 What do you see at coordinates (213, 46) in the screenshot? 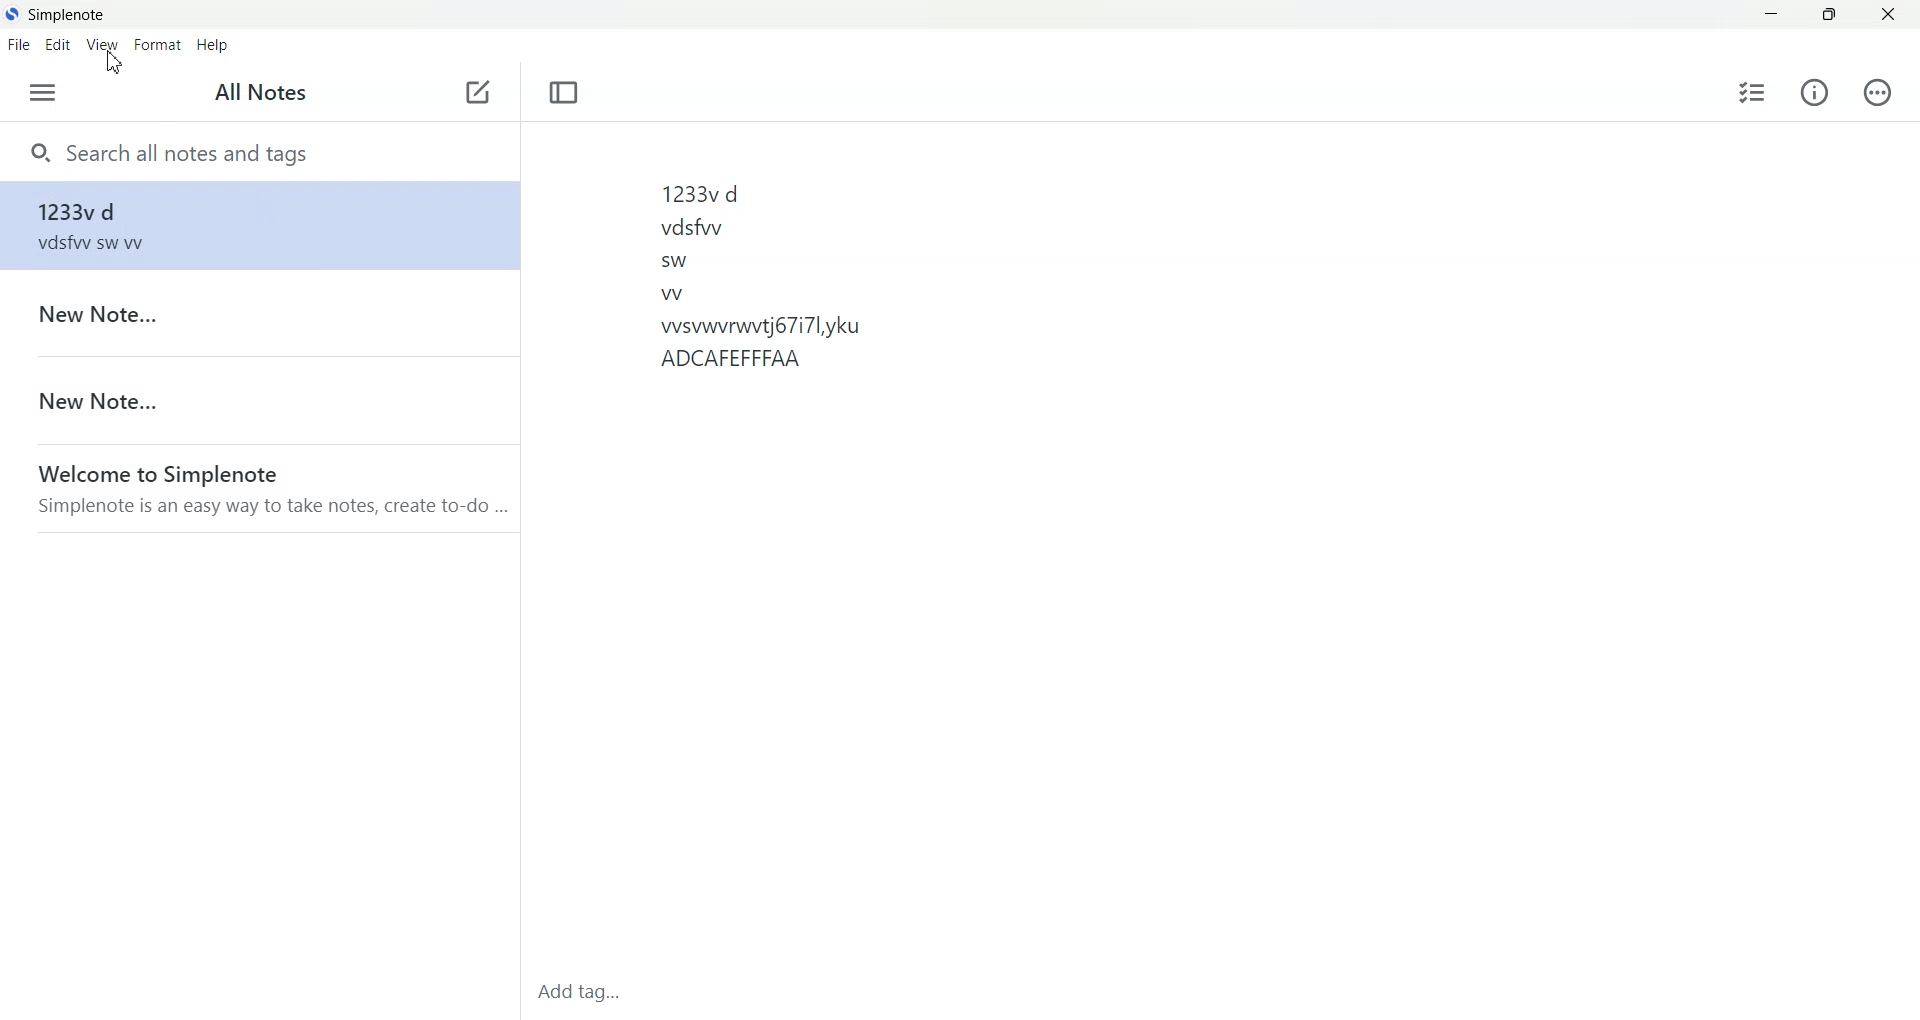
I see `Help` at bounding box center [213, 46].